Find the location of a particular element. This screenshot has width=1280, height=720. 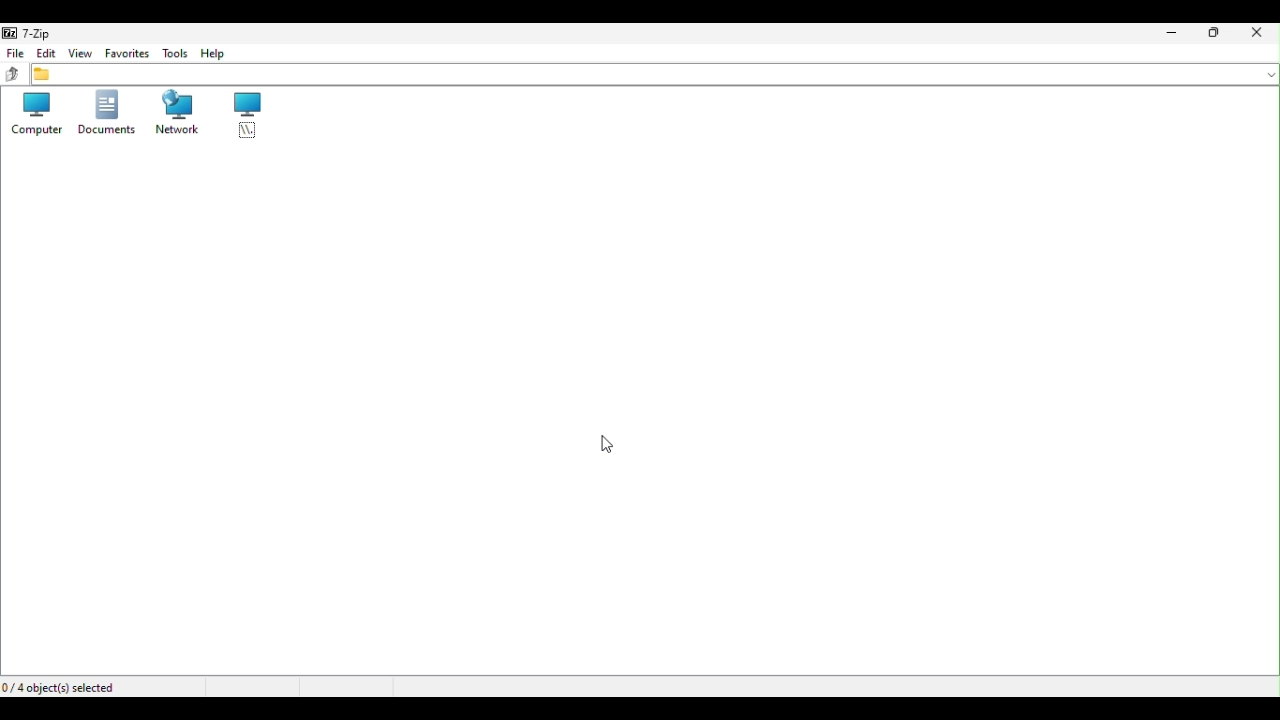

Four object selected is located at coordinates (66, 687).